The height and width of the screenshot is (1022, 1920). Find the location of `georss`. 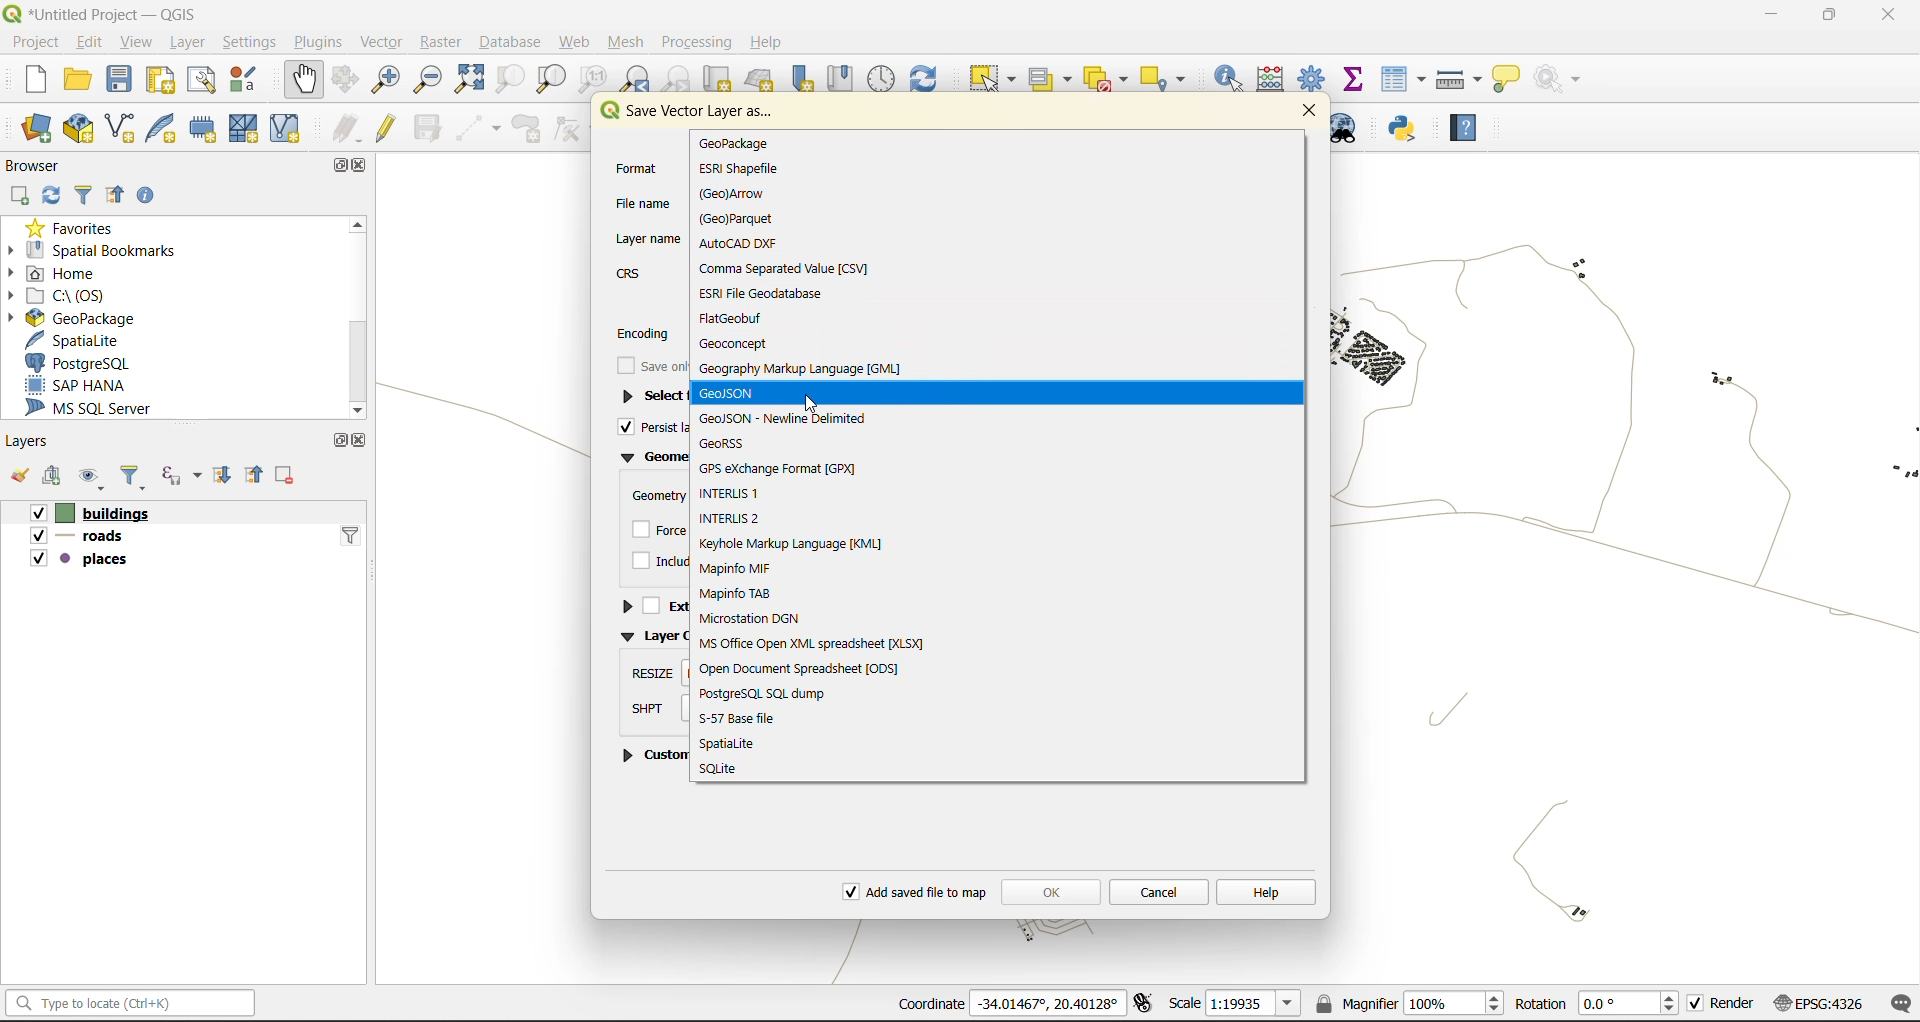

georss is located at coordinates (734, 446).